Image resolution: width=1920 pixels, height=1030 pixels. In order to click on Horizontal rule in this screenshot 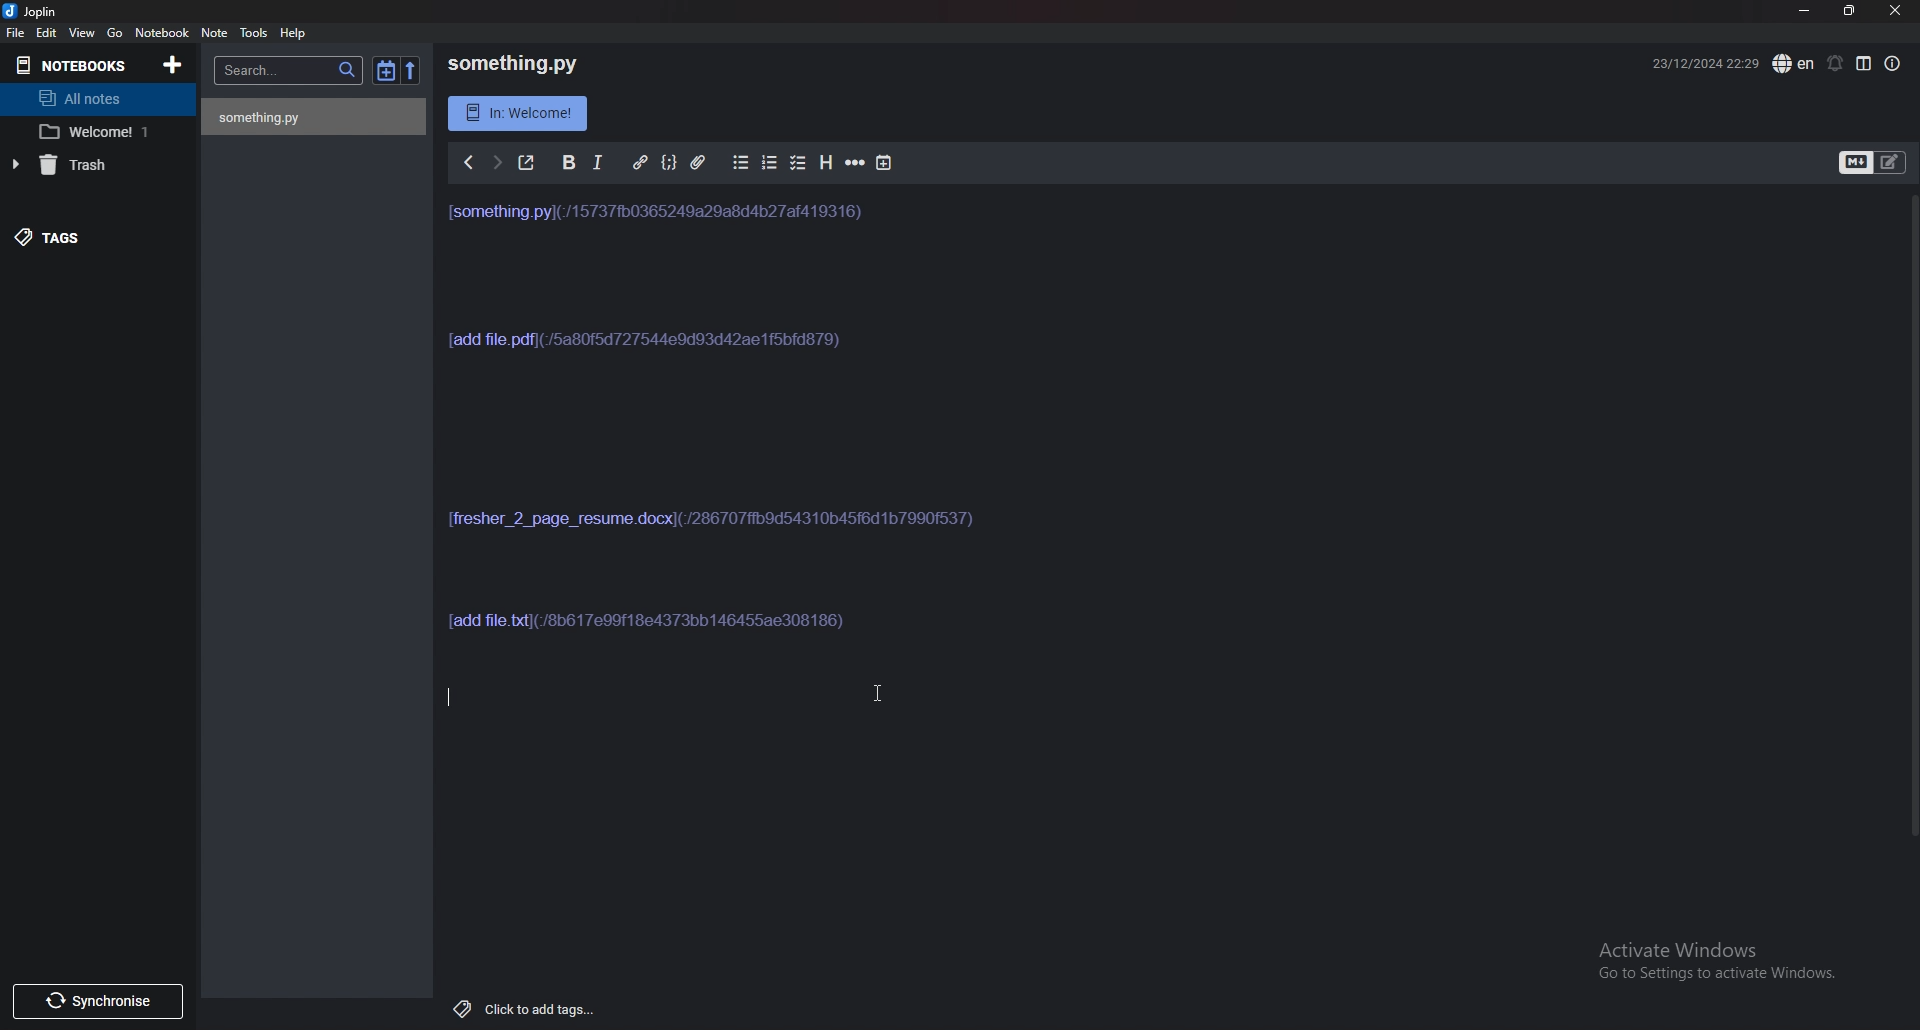, I will do `click(857, 161)`.